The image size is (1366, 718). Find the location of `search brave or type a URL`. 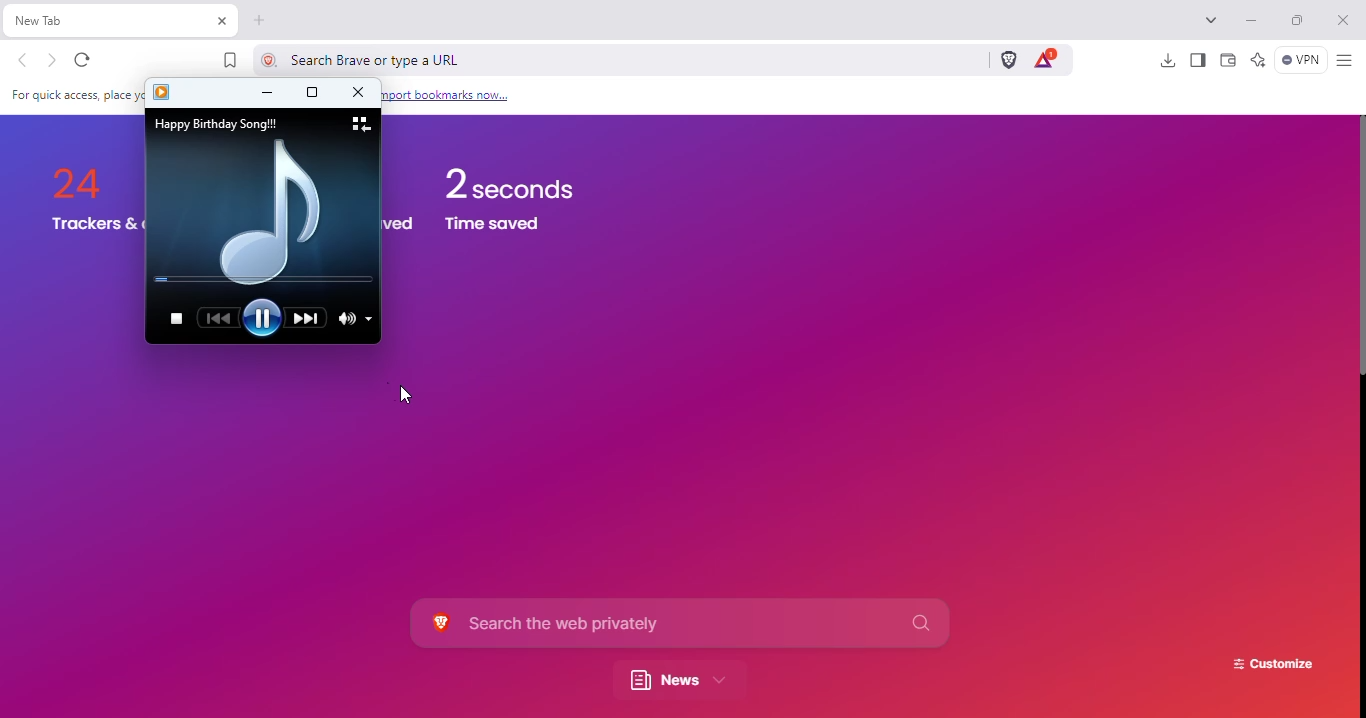

search brave or type a URL is located at coordinates (612, 59).